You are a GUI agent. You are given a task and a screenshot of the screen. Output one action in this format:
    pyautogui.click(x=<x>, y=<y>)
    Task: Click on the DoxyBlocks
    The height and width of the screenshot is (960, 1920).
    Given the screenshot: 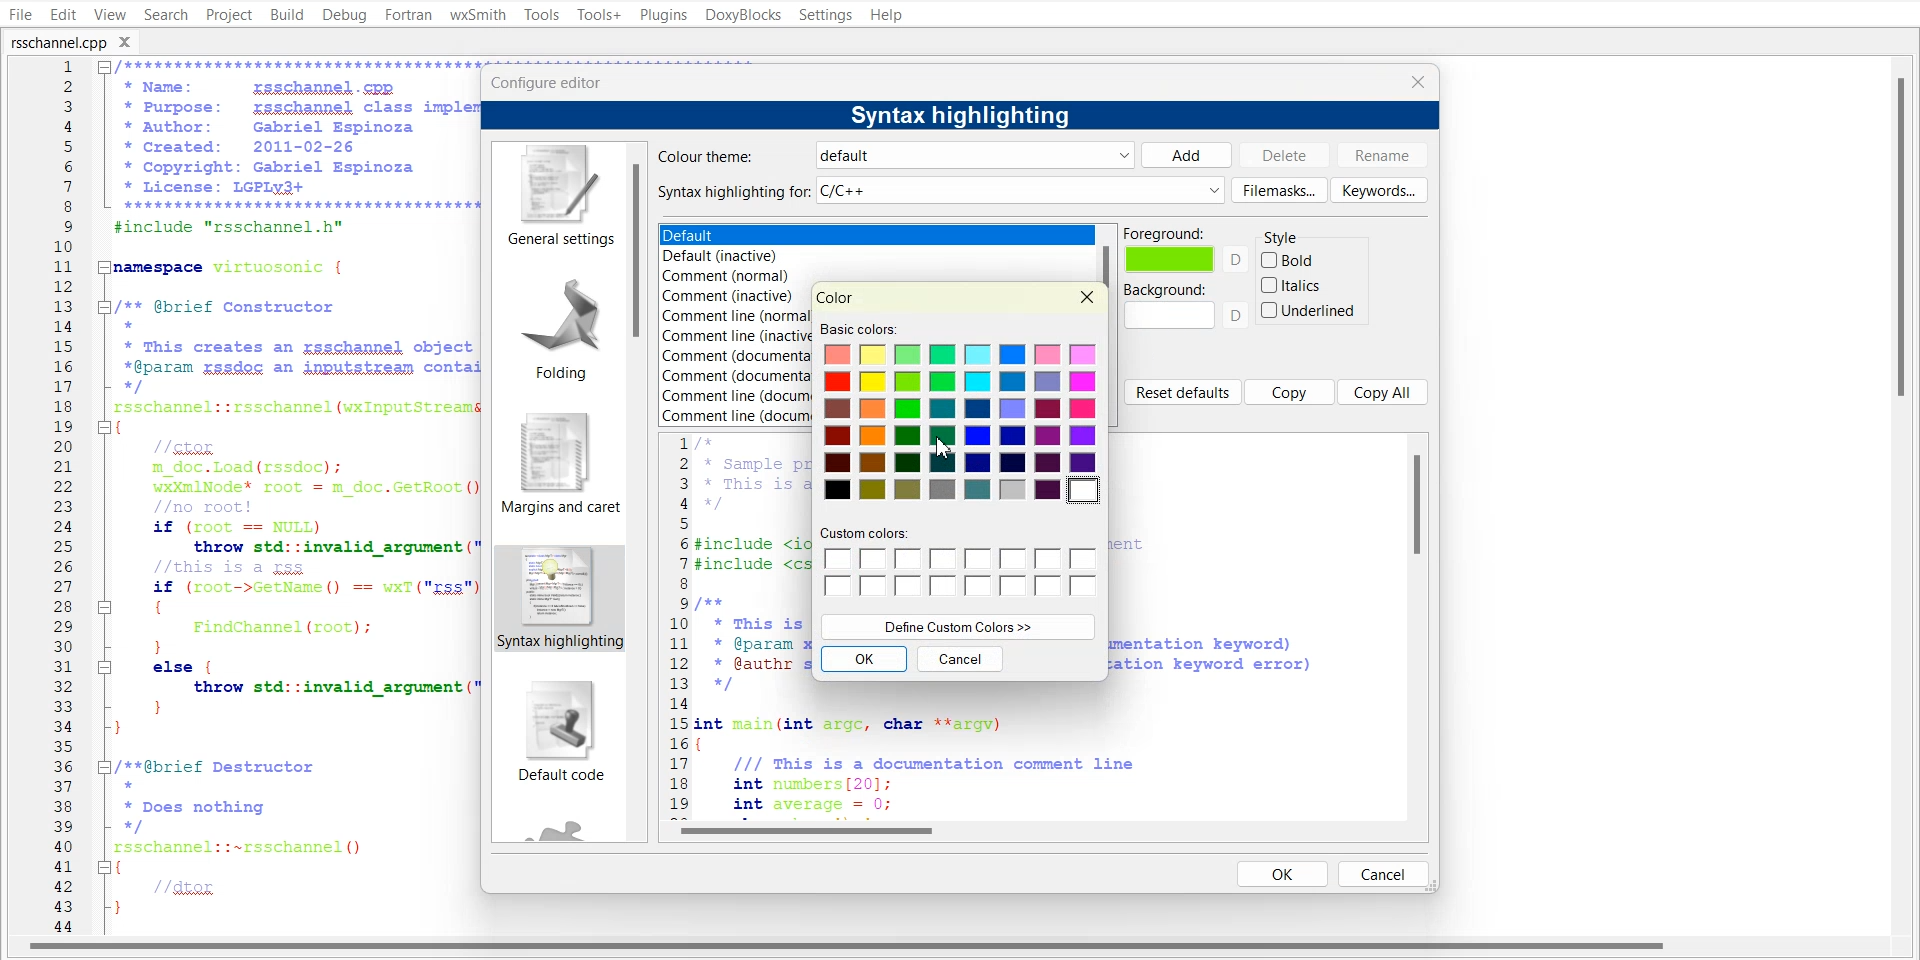 What is the action you would take?
    pyautogui.click(x=742, y=15)
    